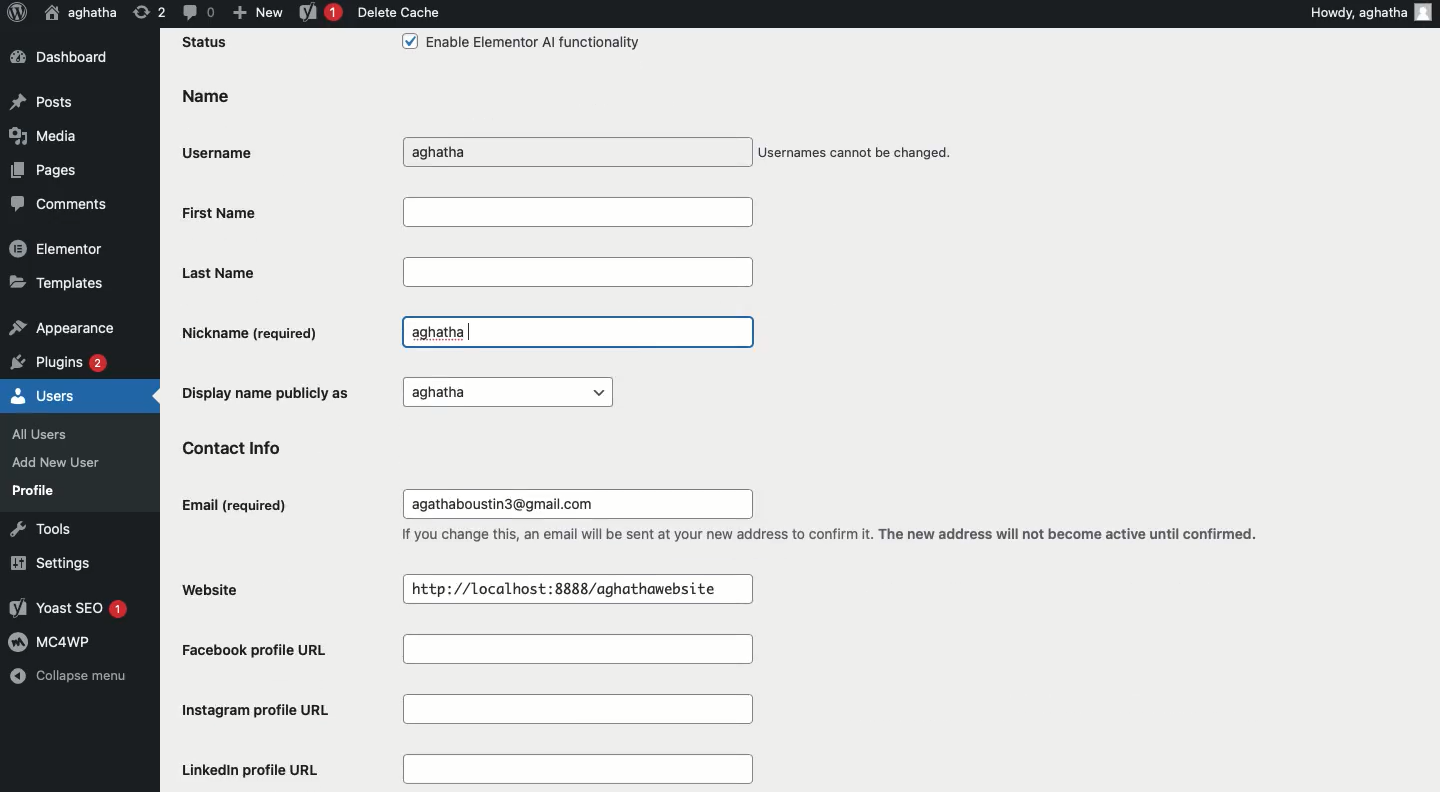 Image resolution: width=1440 pixels, height=792 pixels. What do you see at coordinates (58, 281) in the screenshot?
I see `Templates` at bounding box center [58, 281].